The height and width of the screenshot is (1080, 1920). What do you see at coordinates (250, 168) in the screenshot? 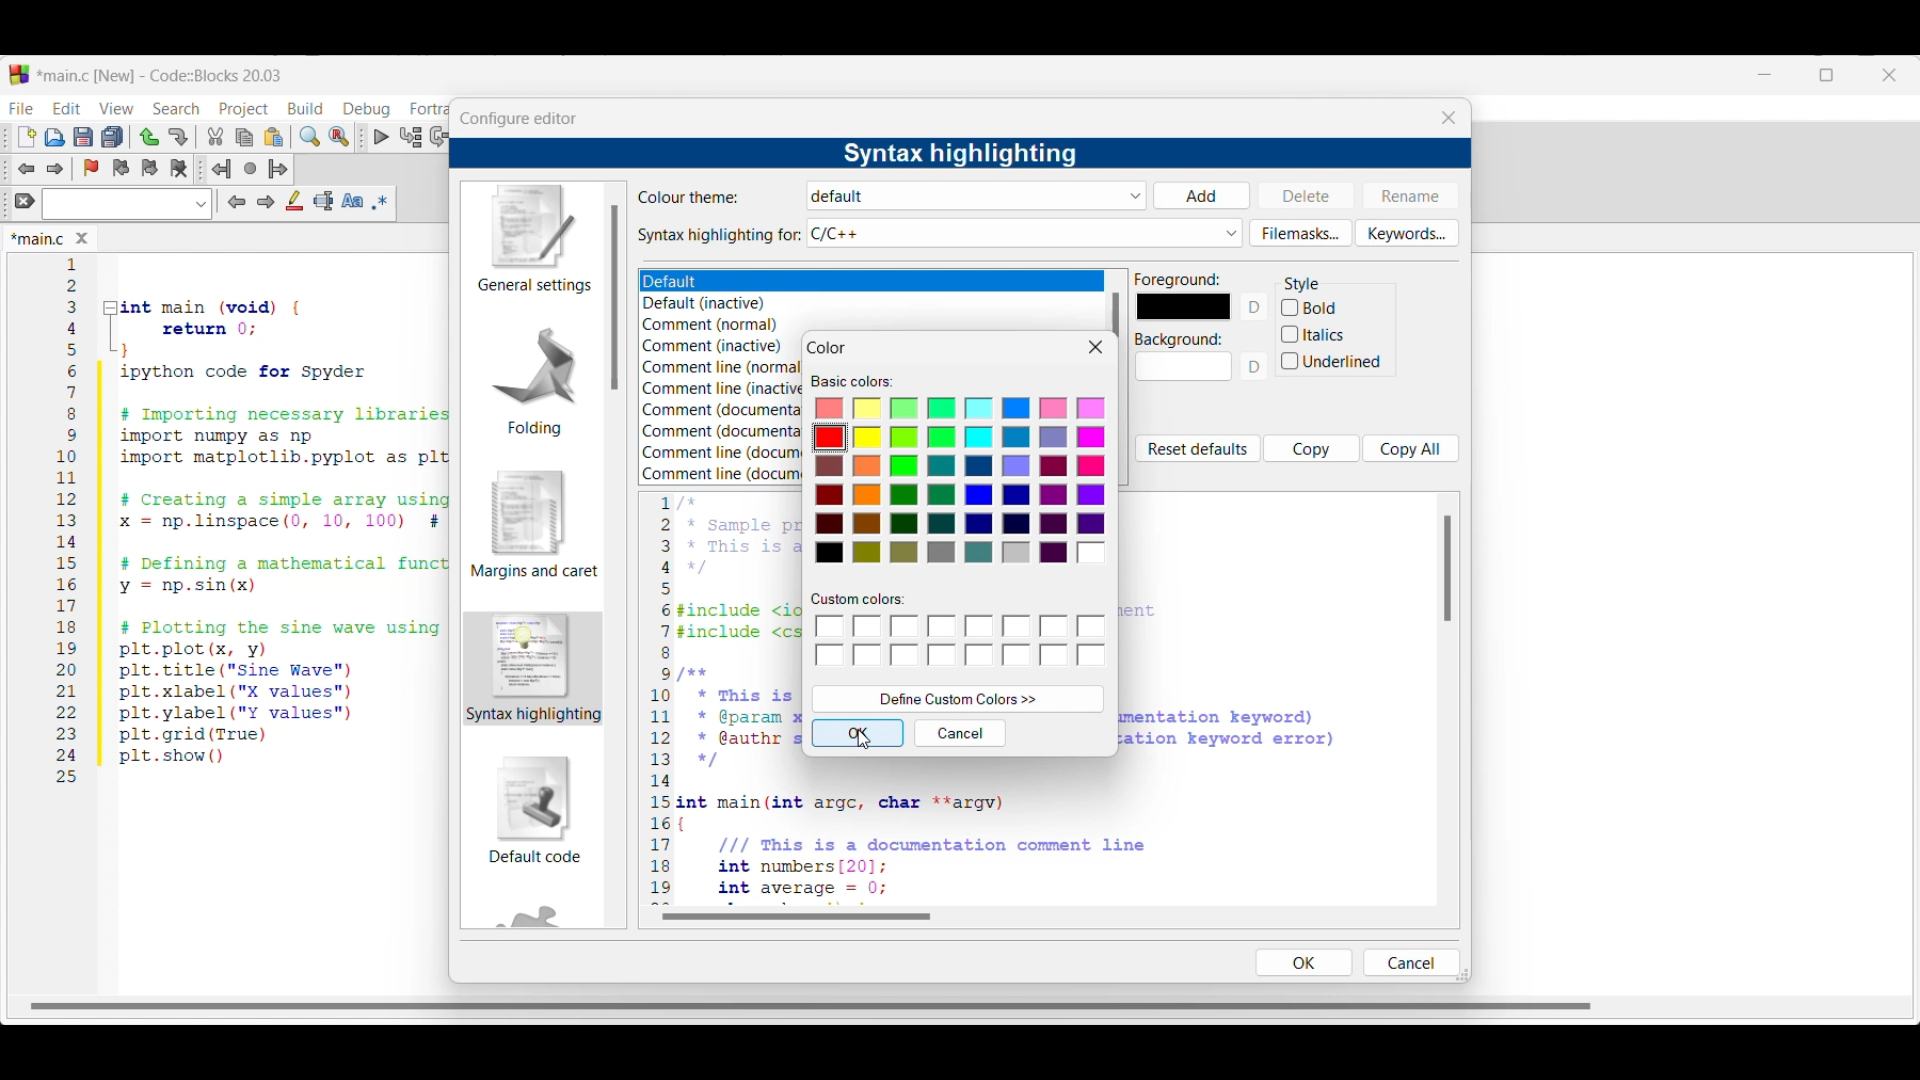
I see `Last jump` at bounding box center [250, 168].